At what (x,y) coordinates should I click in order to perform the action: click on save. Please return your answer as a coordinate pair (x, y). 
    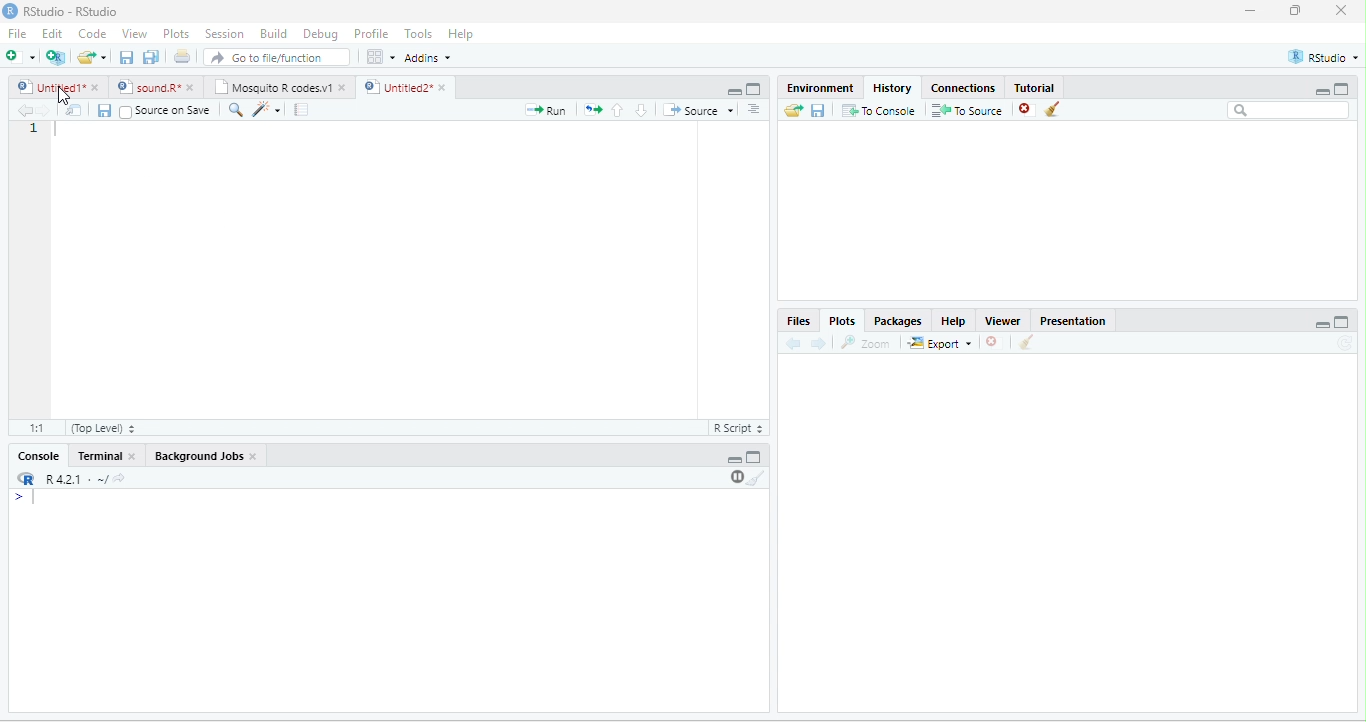
    Looking at the image, I should click on (126, 57).